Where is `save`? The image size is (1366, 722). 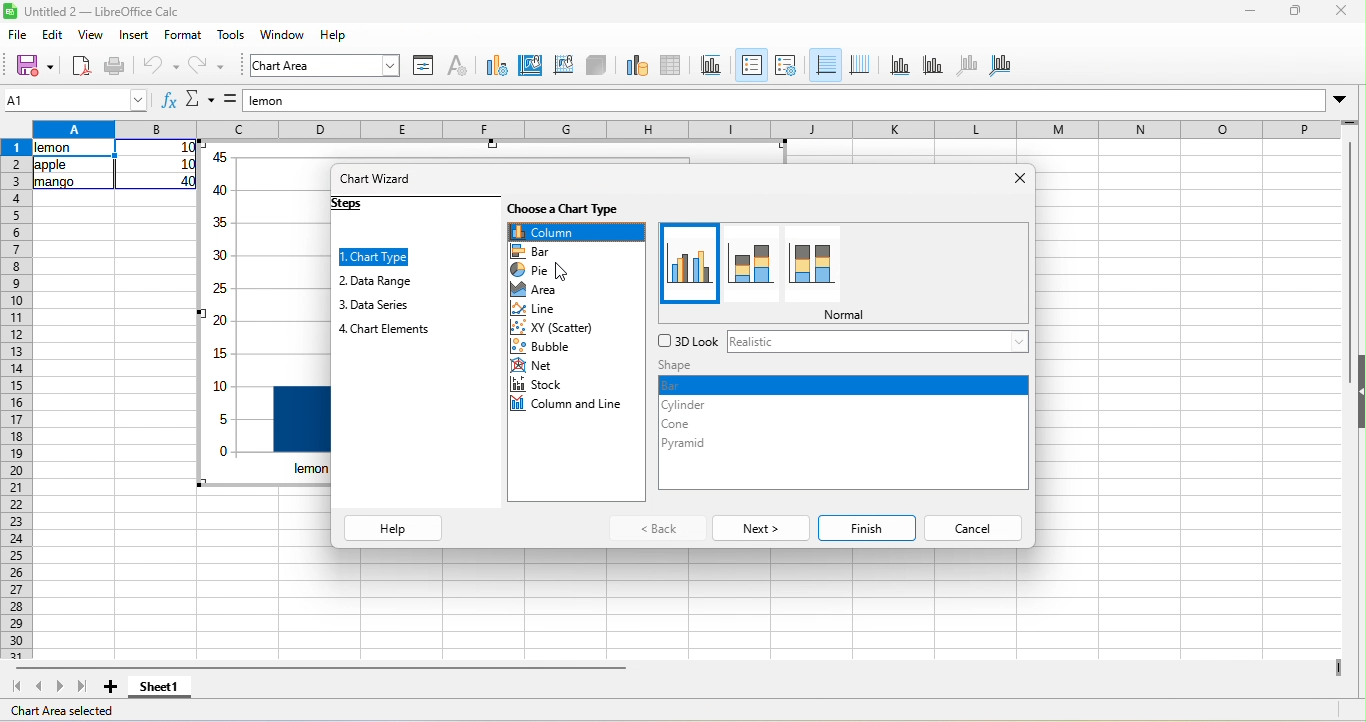 save is located at coordinates (35, 64).